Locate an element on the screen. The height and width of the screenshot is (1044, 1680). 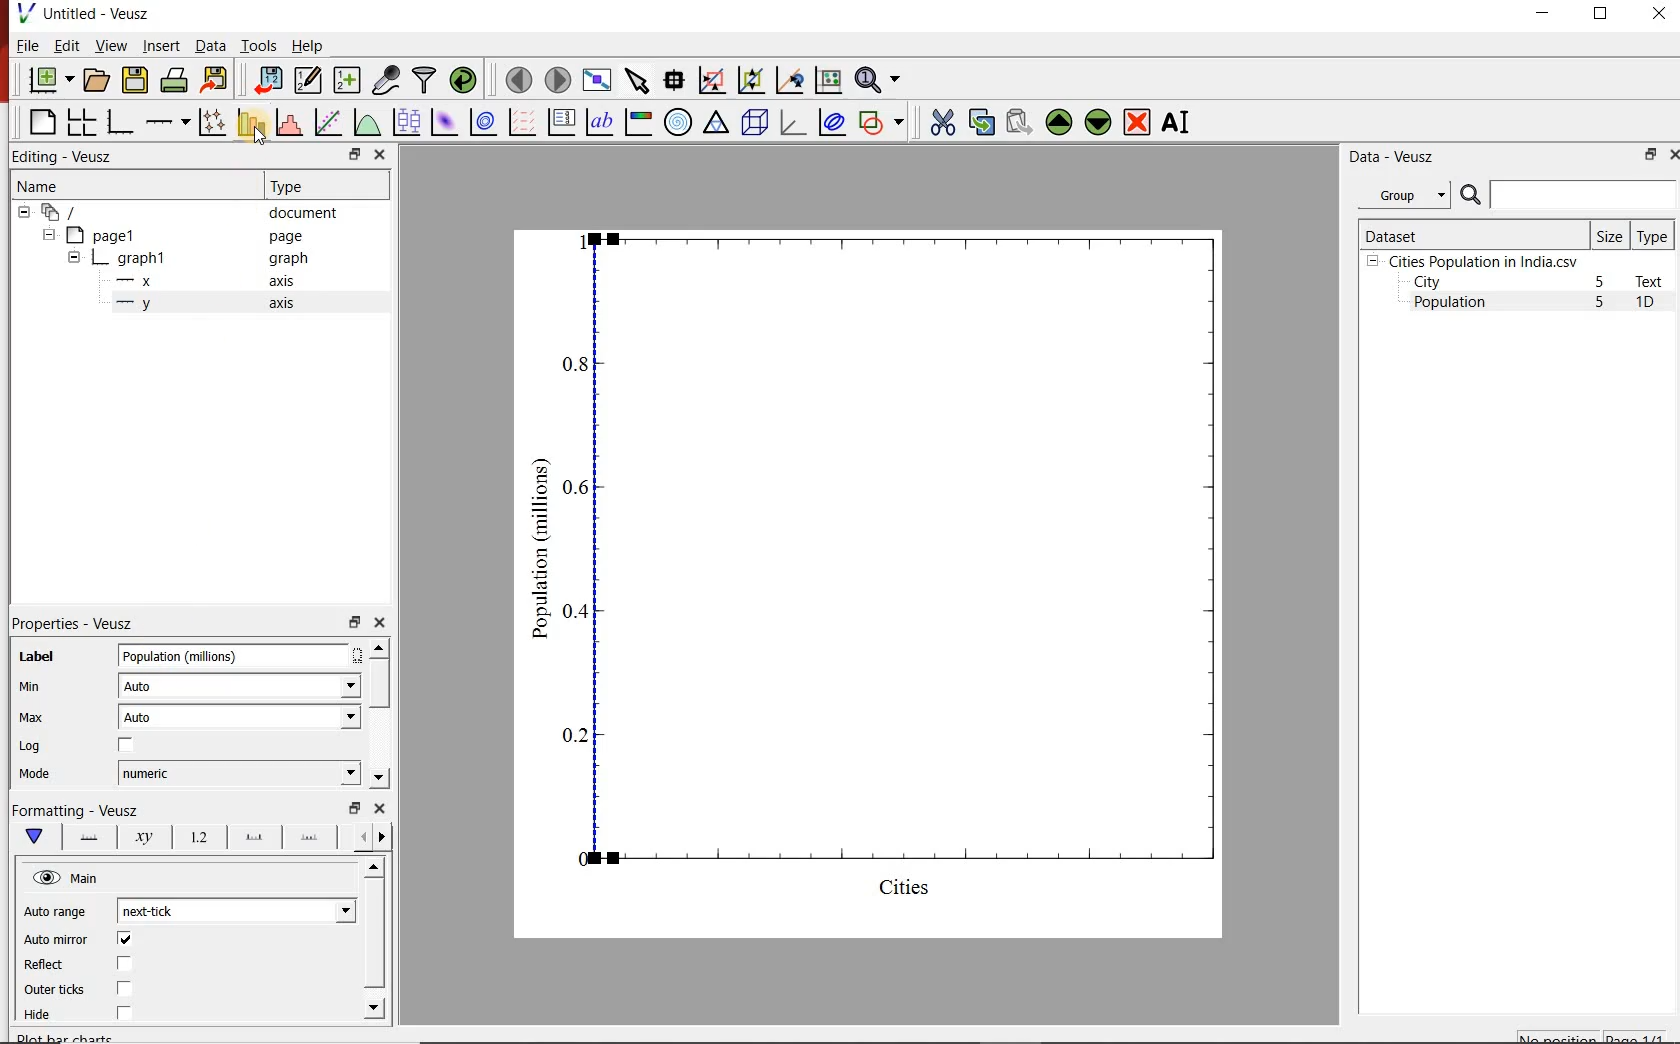
plot a function is located at coordinates (366, 122).